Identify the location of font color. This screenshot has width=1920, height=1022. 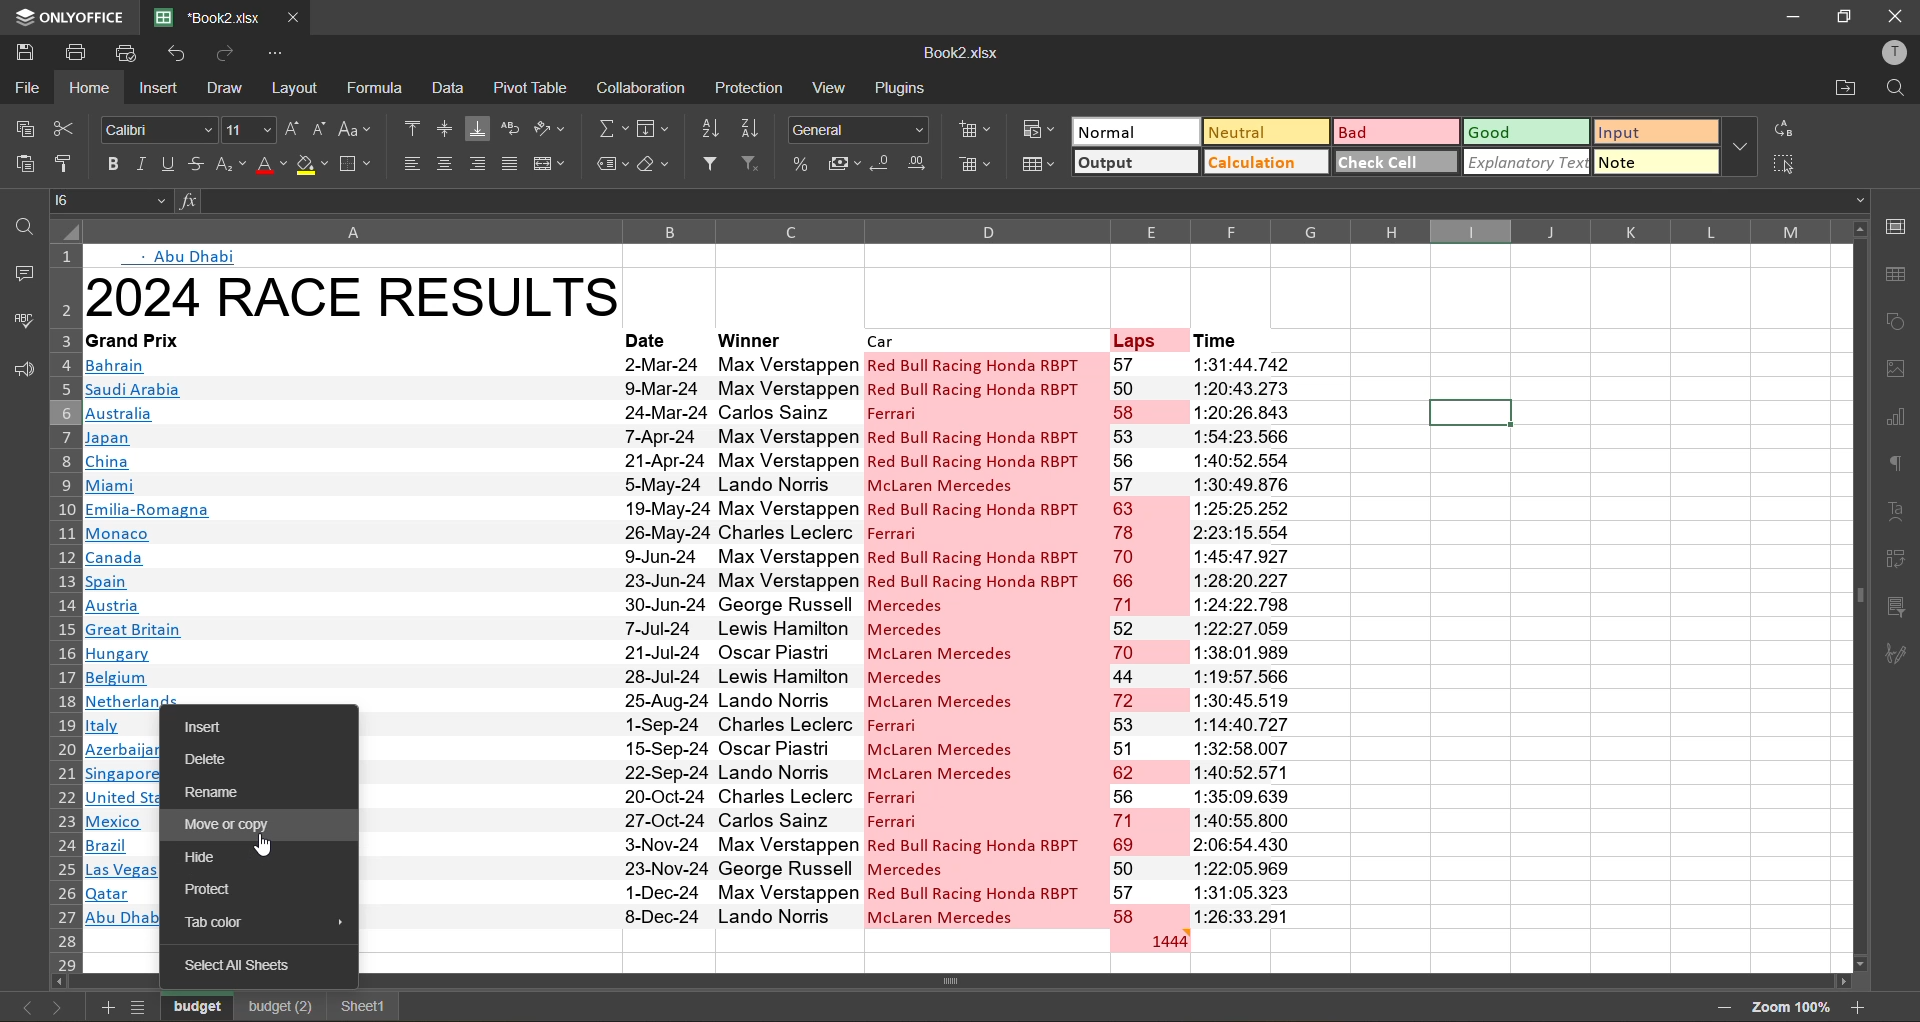
(271, 166).